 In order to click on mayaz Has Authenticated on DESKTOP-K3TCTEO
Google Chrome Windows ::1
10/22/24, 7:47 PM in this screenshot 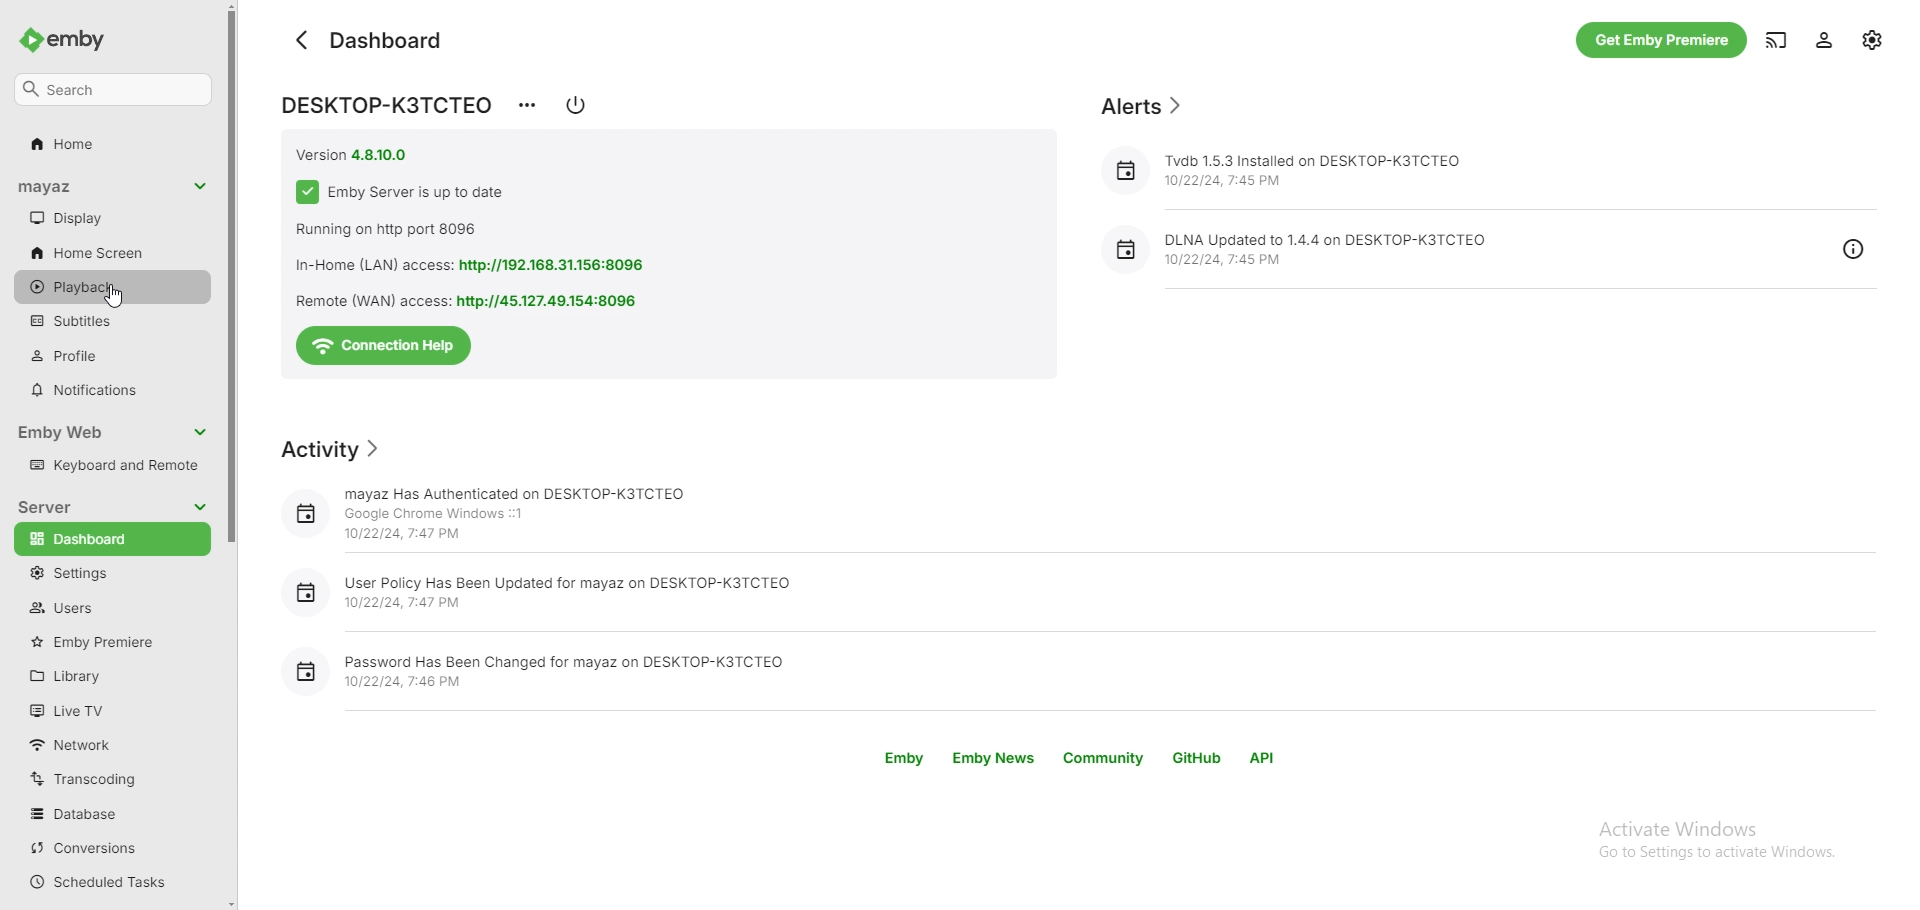, I will do `click(501, 515)`.